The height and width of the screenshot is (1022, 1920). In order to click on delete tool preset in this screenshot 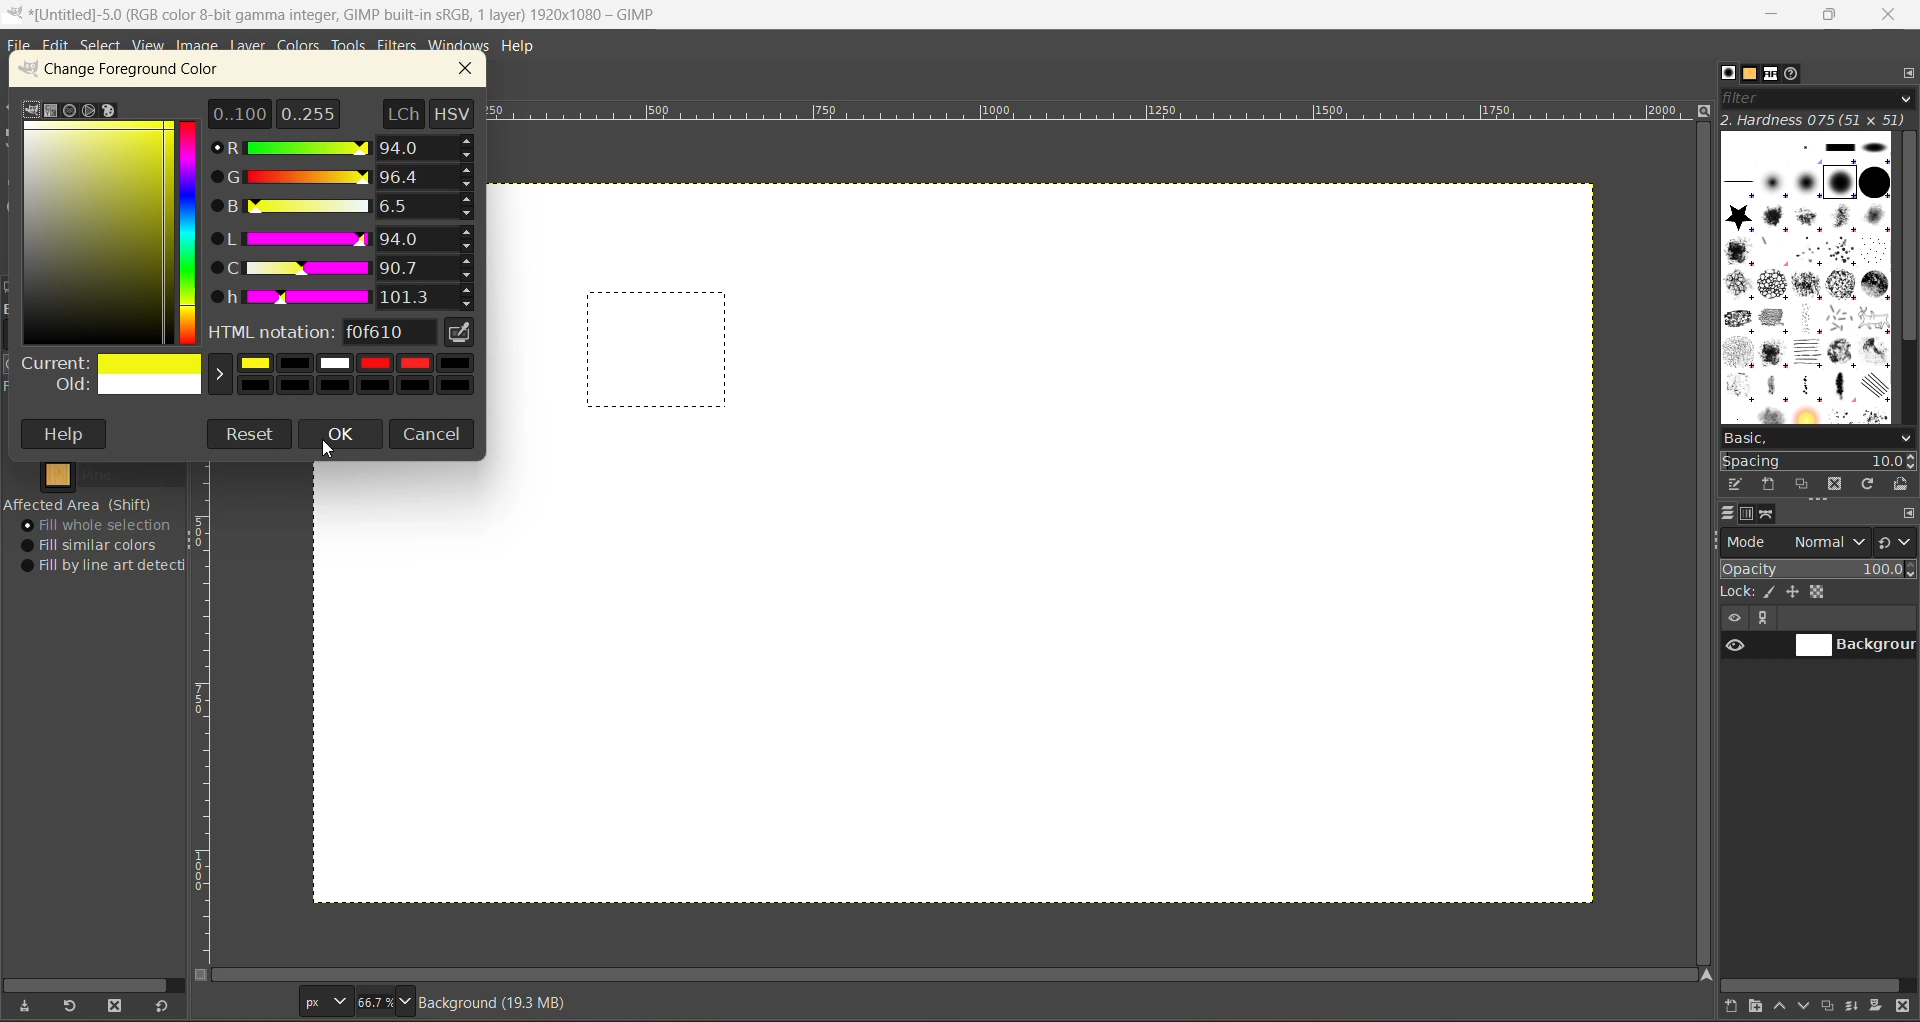, I will do `click(115, 1003)`.